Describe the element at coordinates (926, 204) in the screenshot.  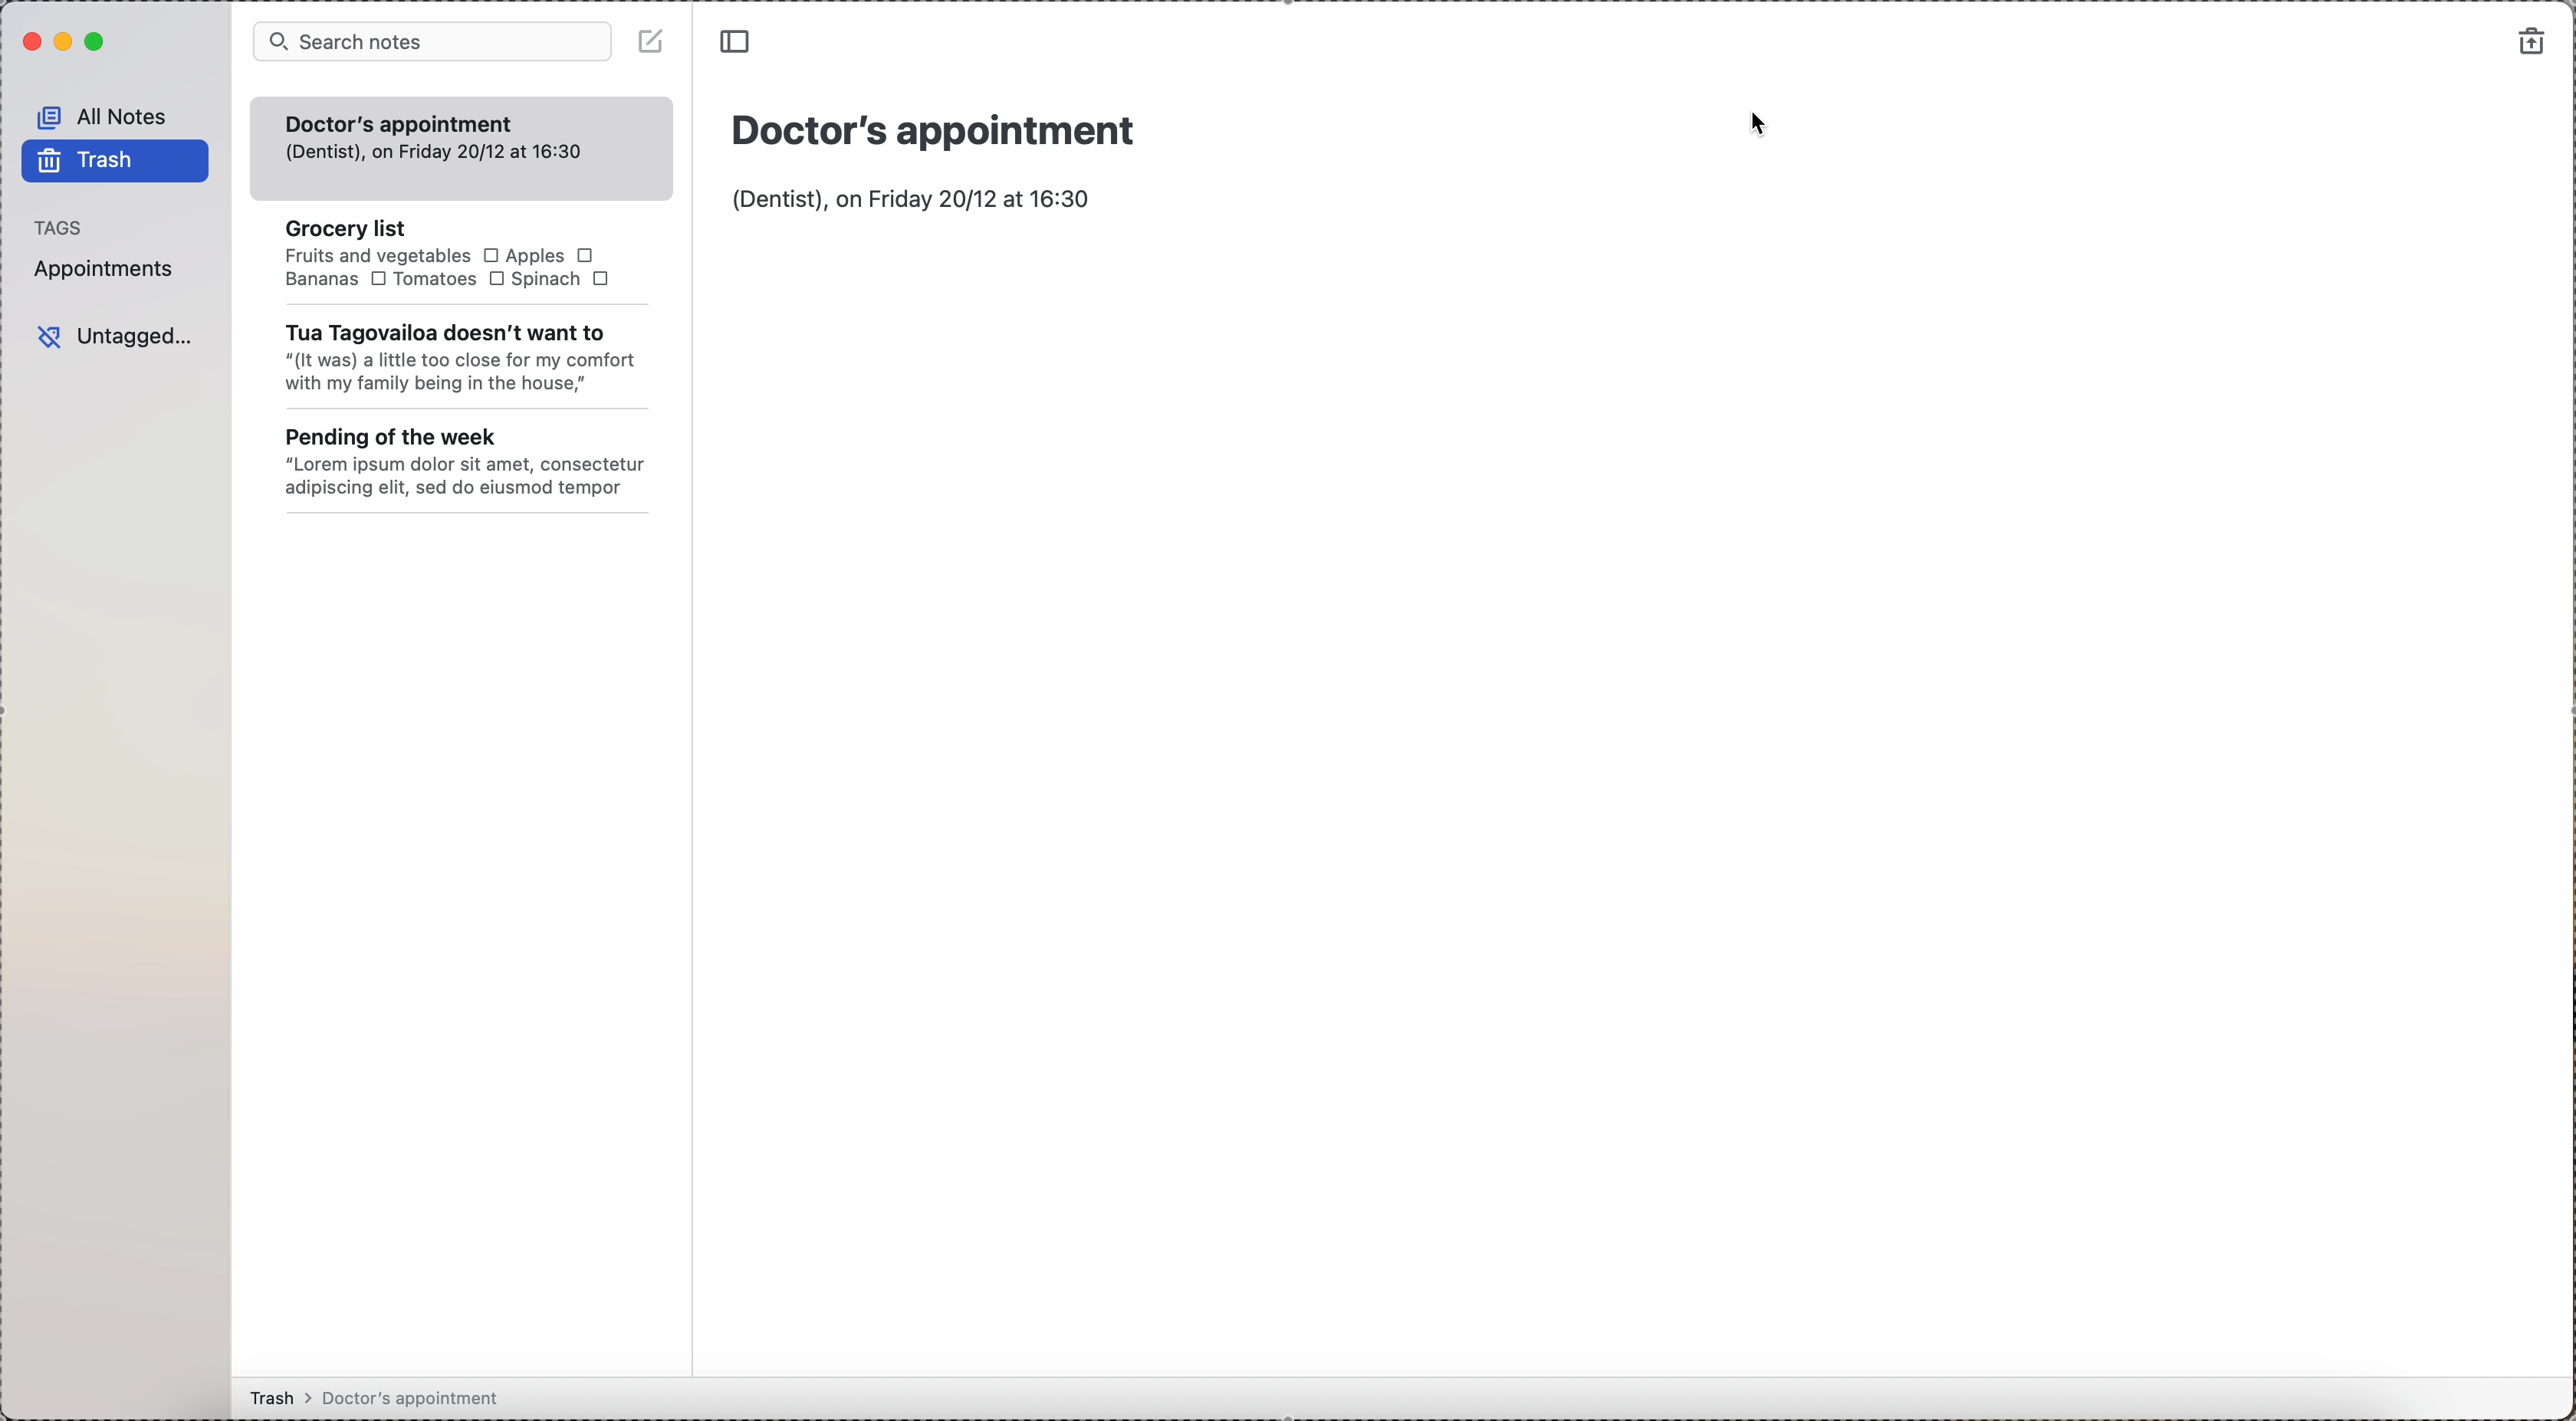
I see `body text: (Dentist) on Friday 20/12 at 16:30` at that location.